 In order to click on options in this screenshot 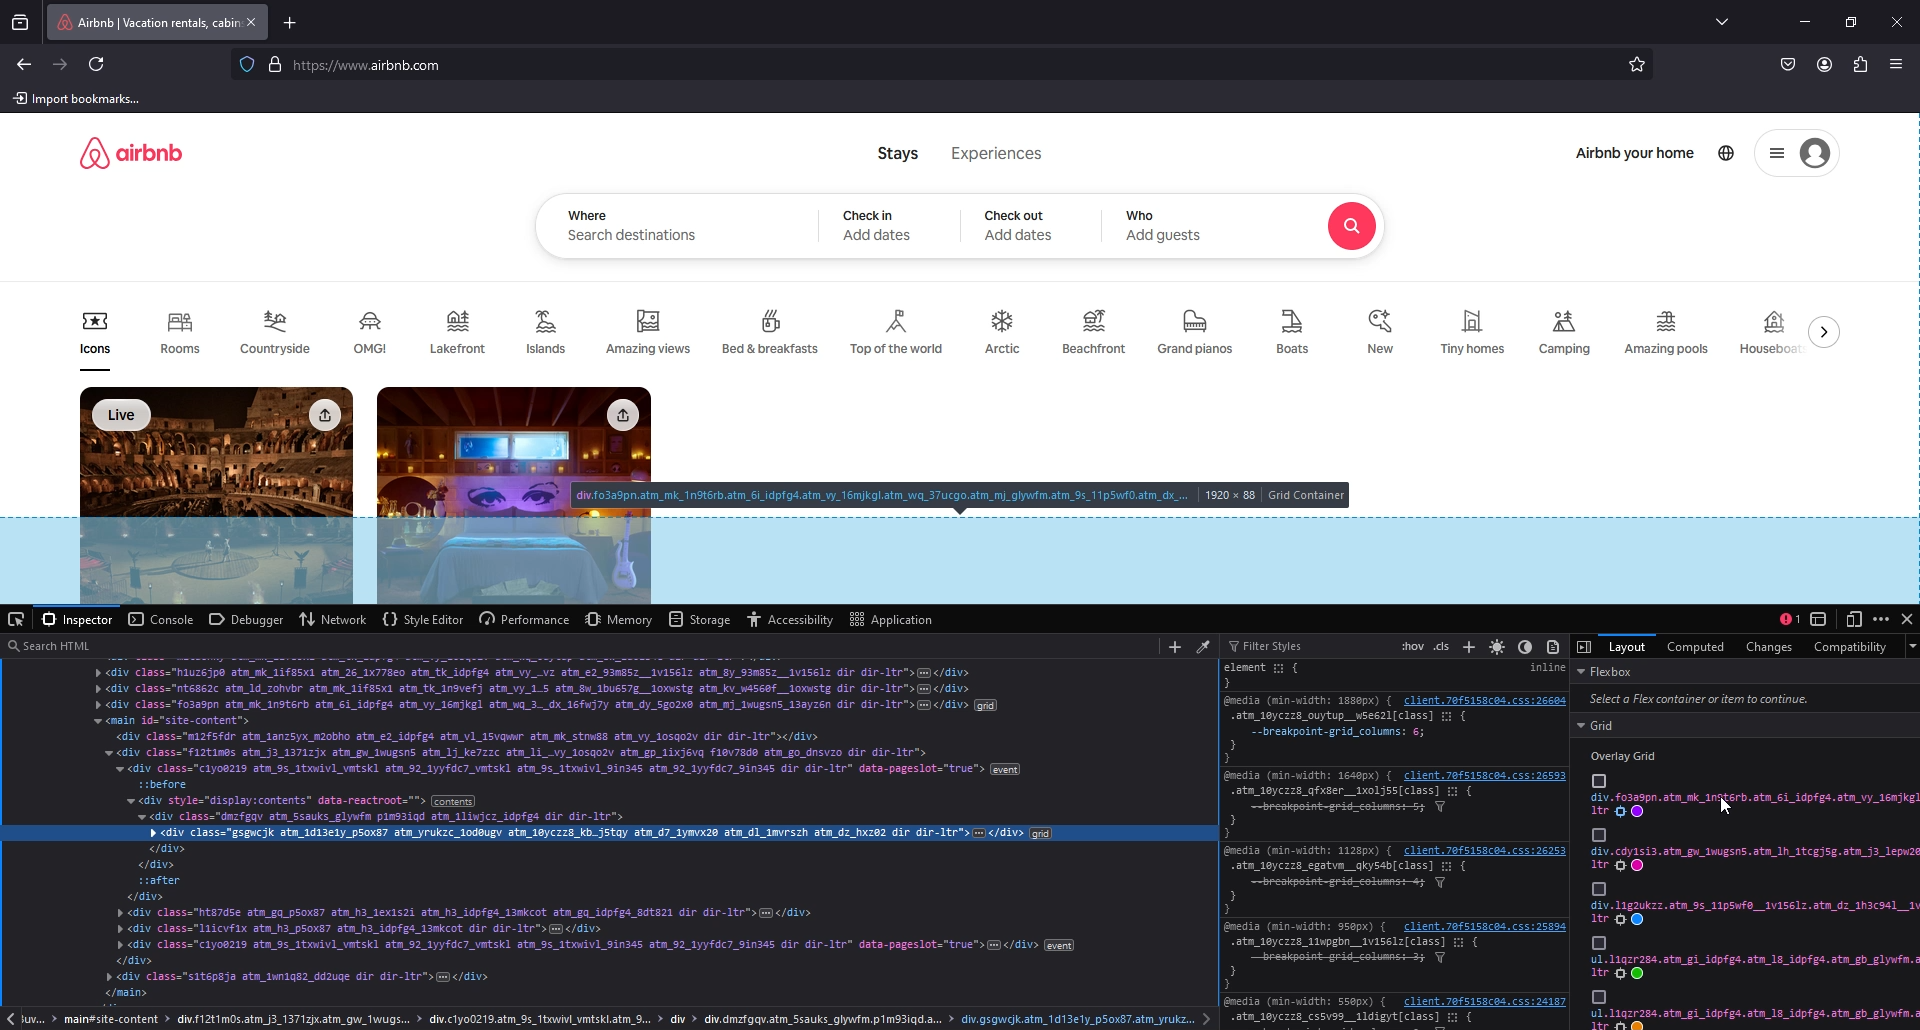, I will do `click(1776, 154)`.